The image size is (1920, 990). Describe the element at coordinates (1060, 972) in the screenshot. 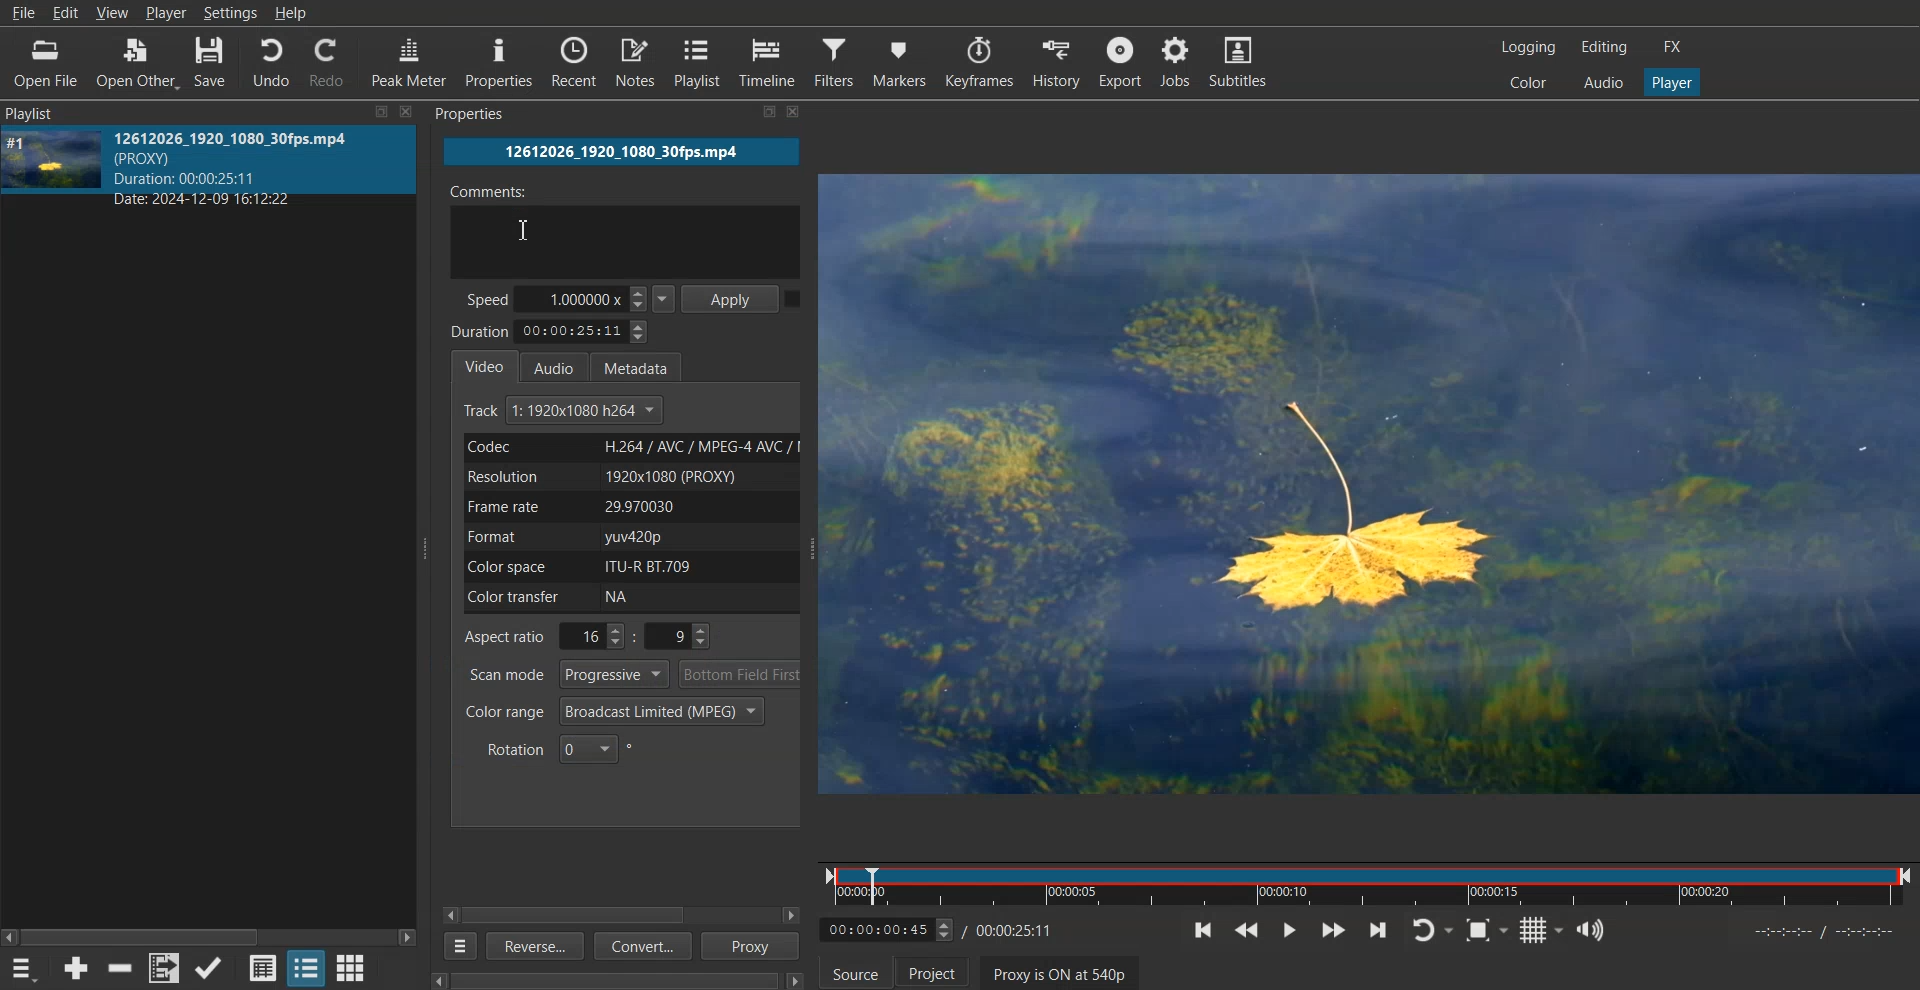

I see `Proxy is ON at 540p` at that location.